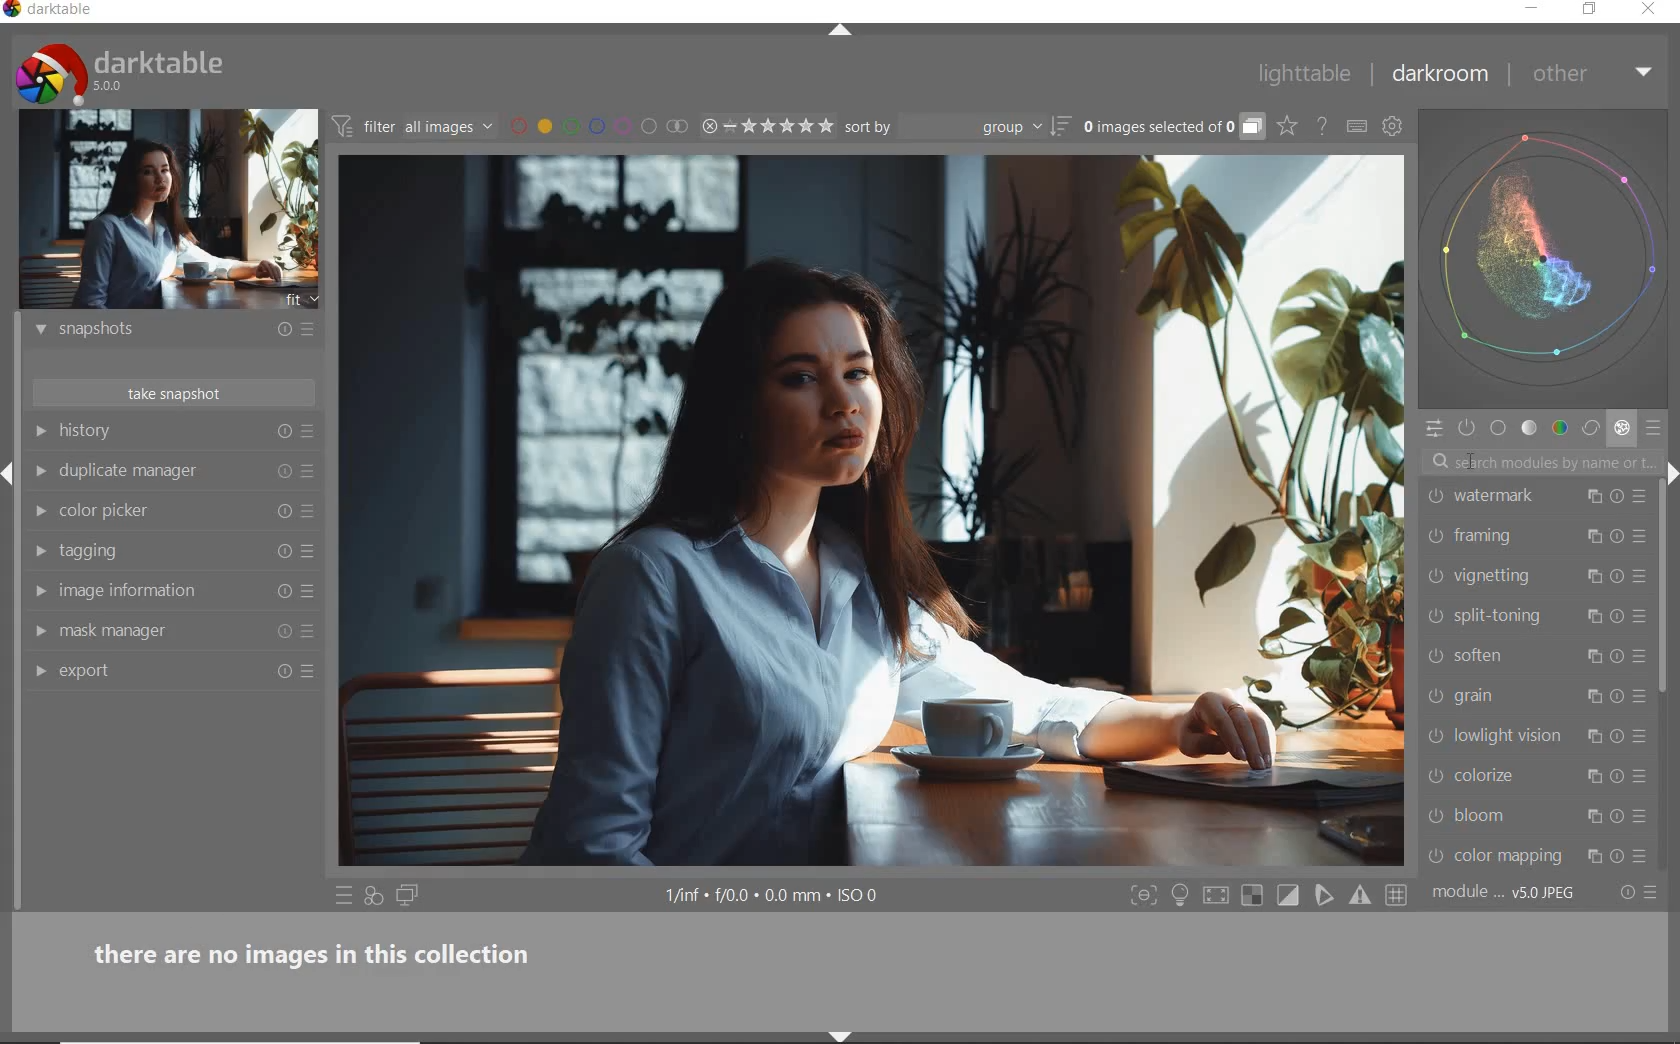 Image resolution: width=1680 pixels, height=1044 pixels. What do you see at coordinates (1666, 592) in the screenshot?
I see `scrollbar` at bounding box center [1666, 592].